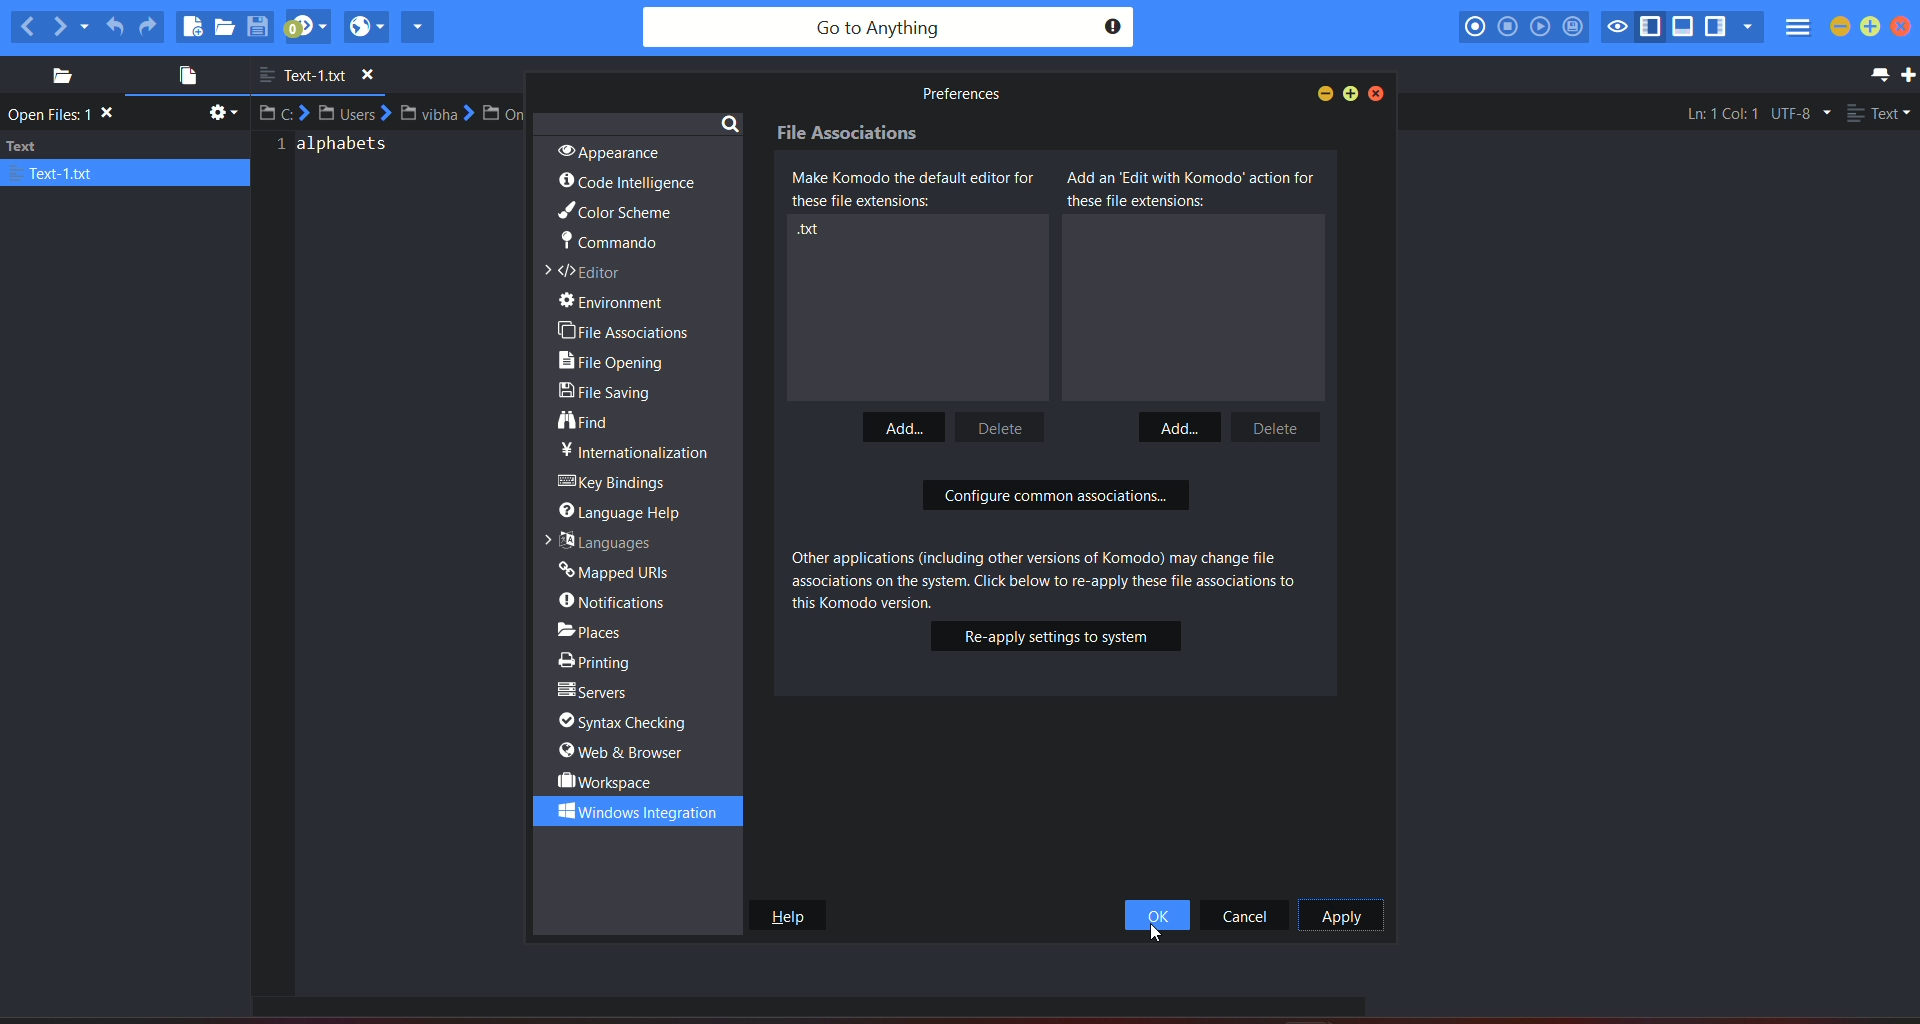 This screenshot has width=1920, height=1024. What do you see at coordinates (632, 722) in the screenshot?
I see `syntax checking` at bounding box center [632, 722].